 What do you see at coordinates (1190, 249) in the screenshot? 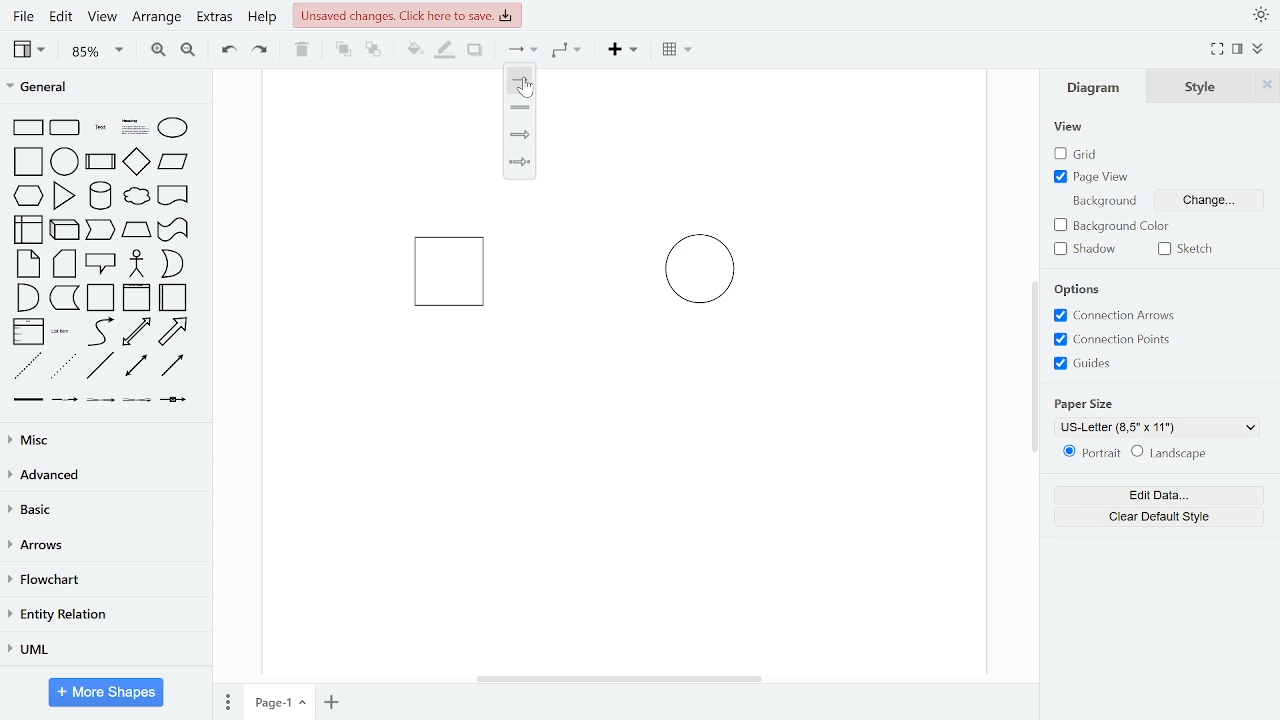
I see `sketch` at bounding box center [1190, 249].